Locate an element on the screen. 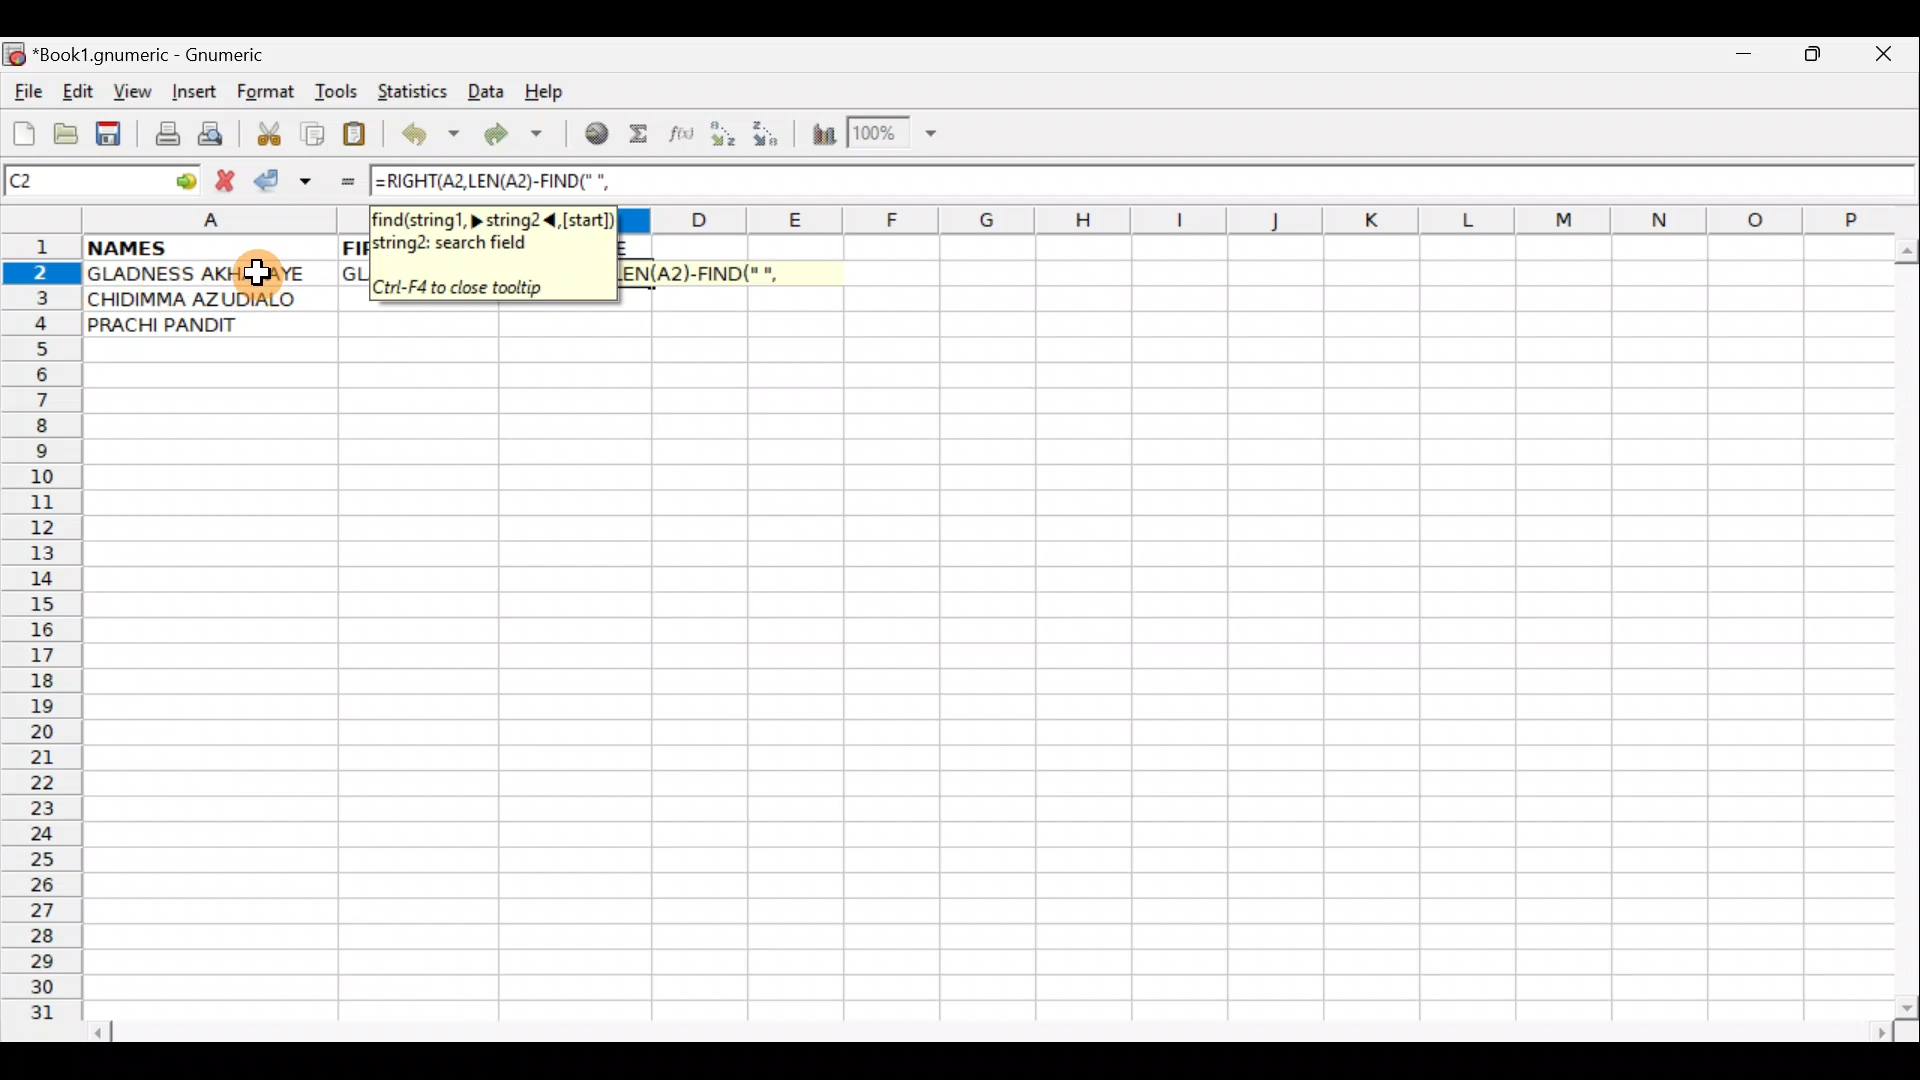 The height and width of the screenshot is (1080, 1920). Edit is located at coordinates (77, 91).